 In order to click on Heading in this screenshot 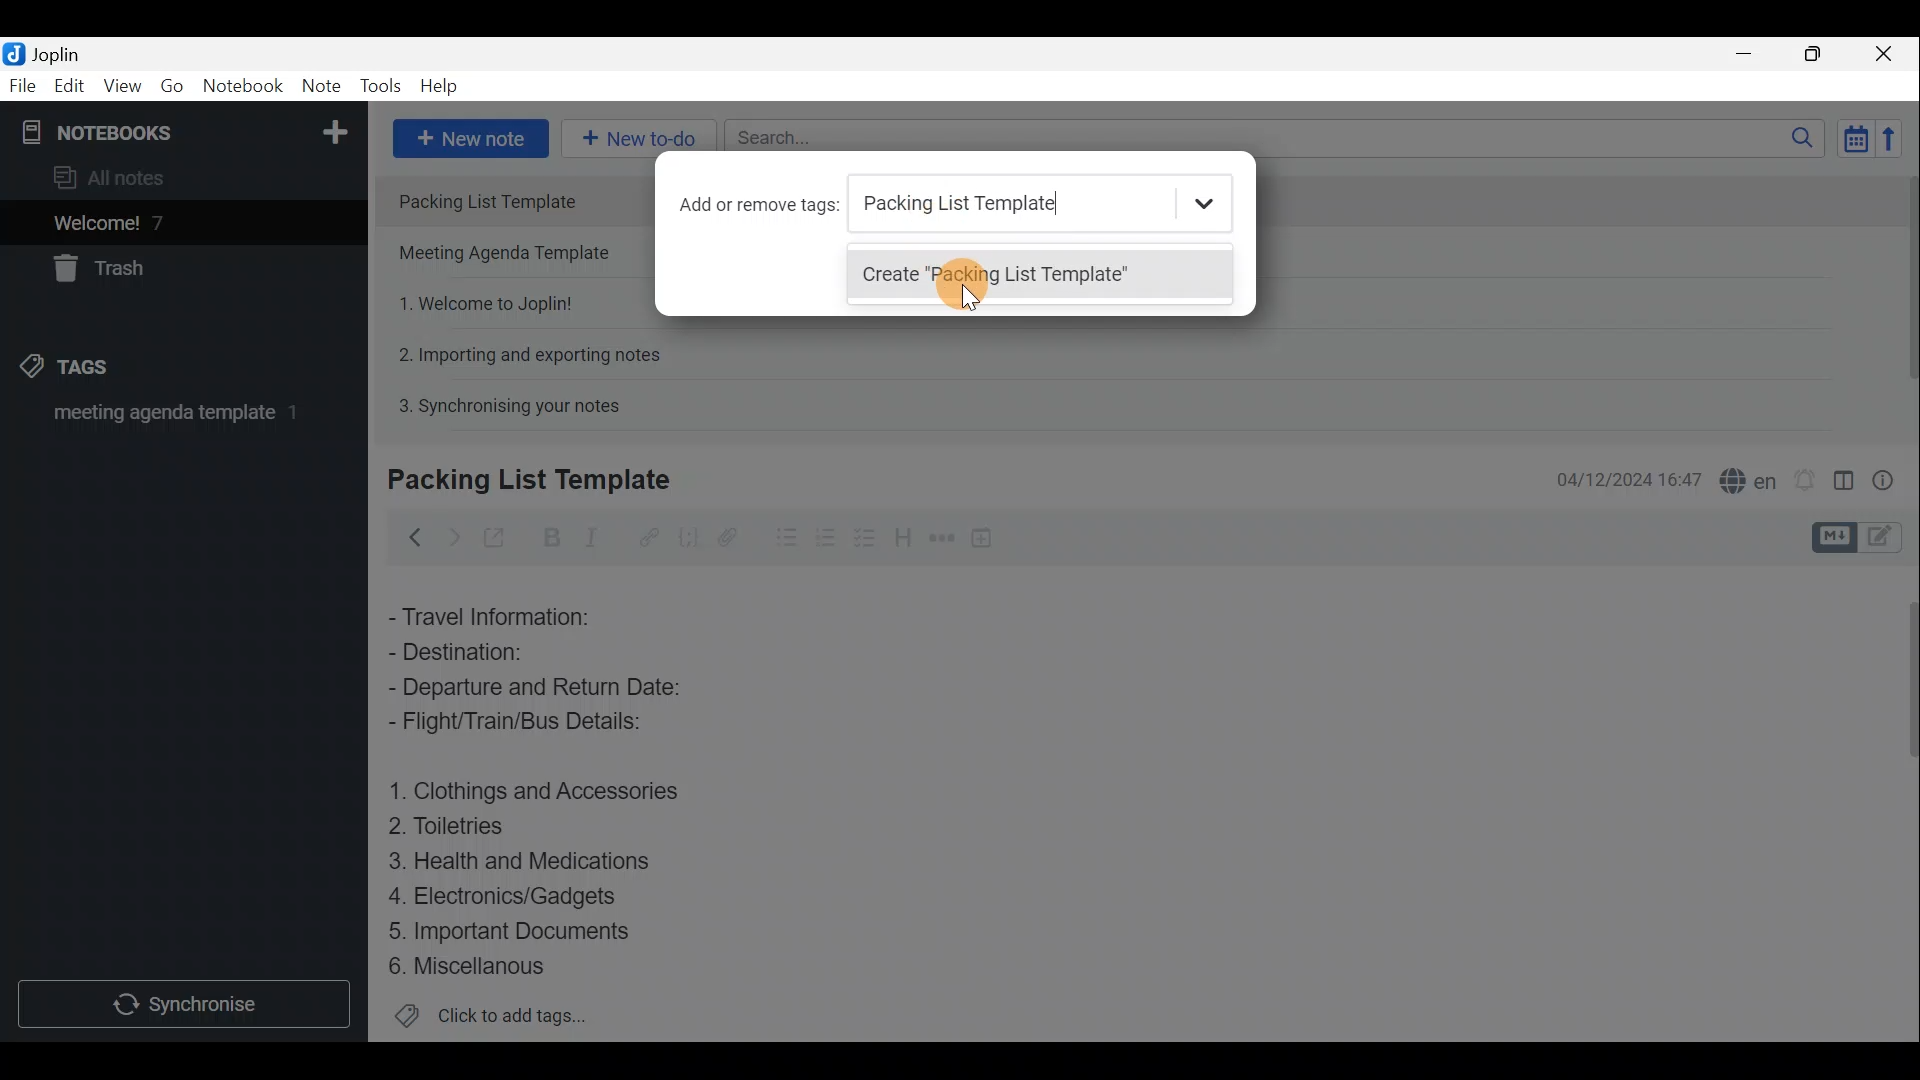, I will do `click(905, 535)`.